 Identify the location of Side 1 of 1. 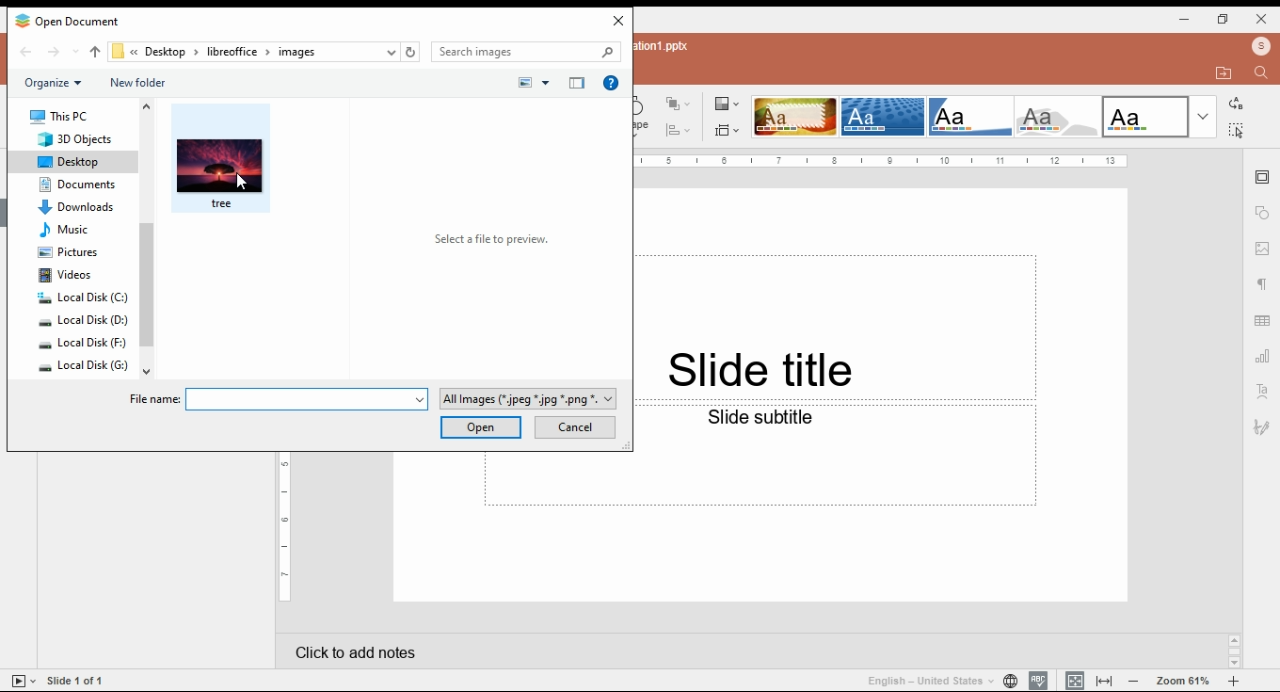
(82, 679).